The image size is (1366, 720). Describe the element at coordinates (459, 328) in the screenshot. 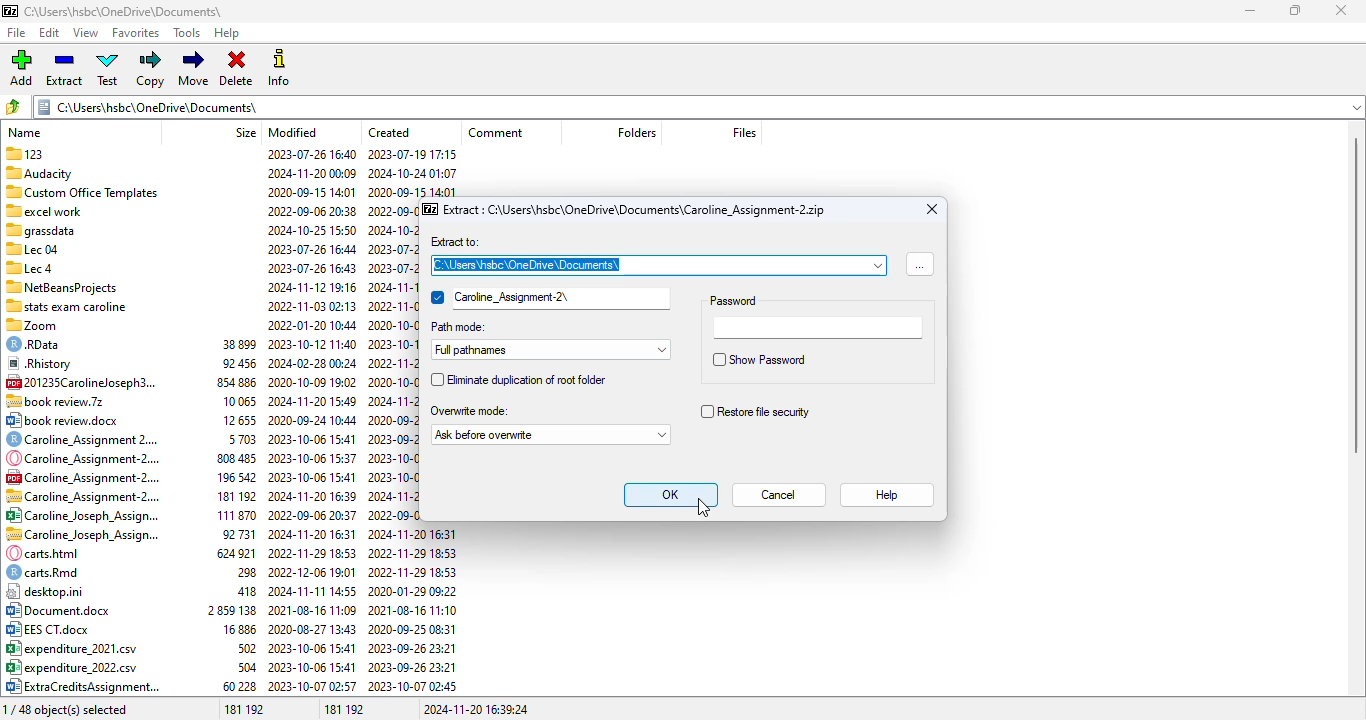

I see `path mode:` at that location.